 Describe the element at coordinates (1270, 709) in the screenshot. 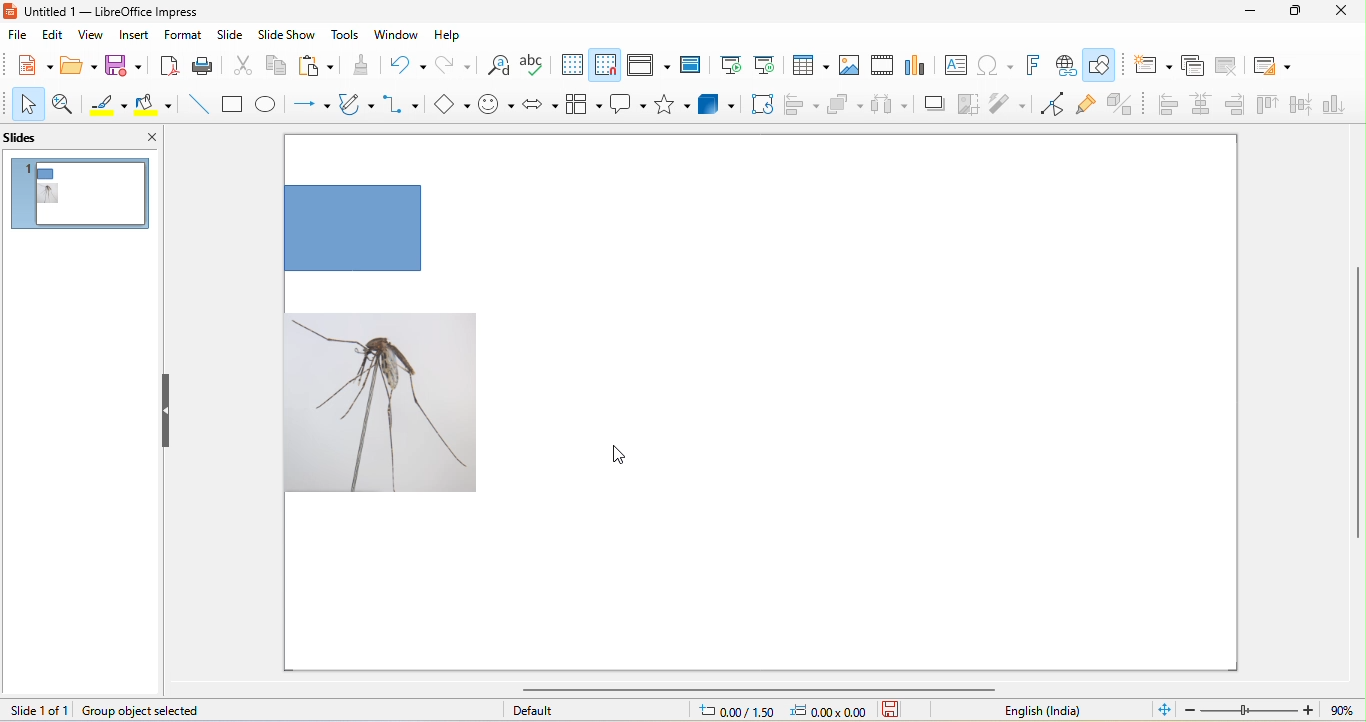

I see `zoom` at that location.